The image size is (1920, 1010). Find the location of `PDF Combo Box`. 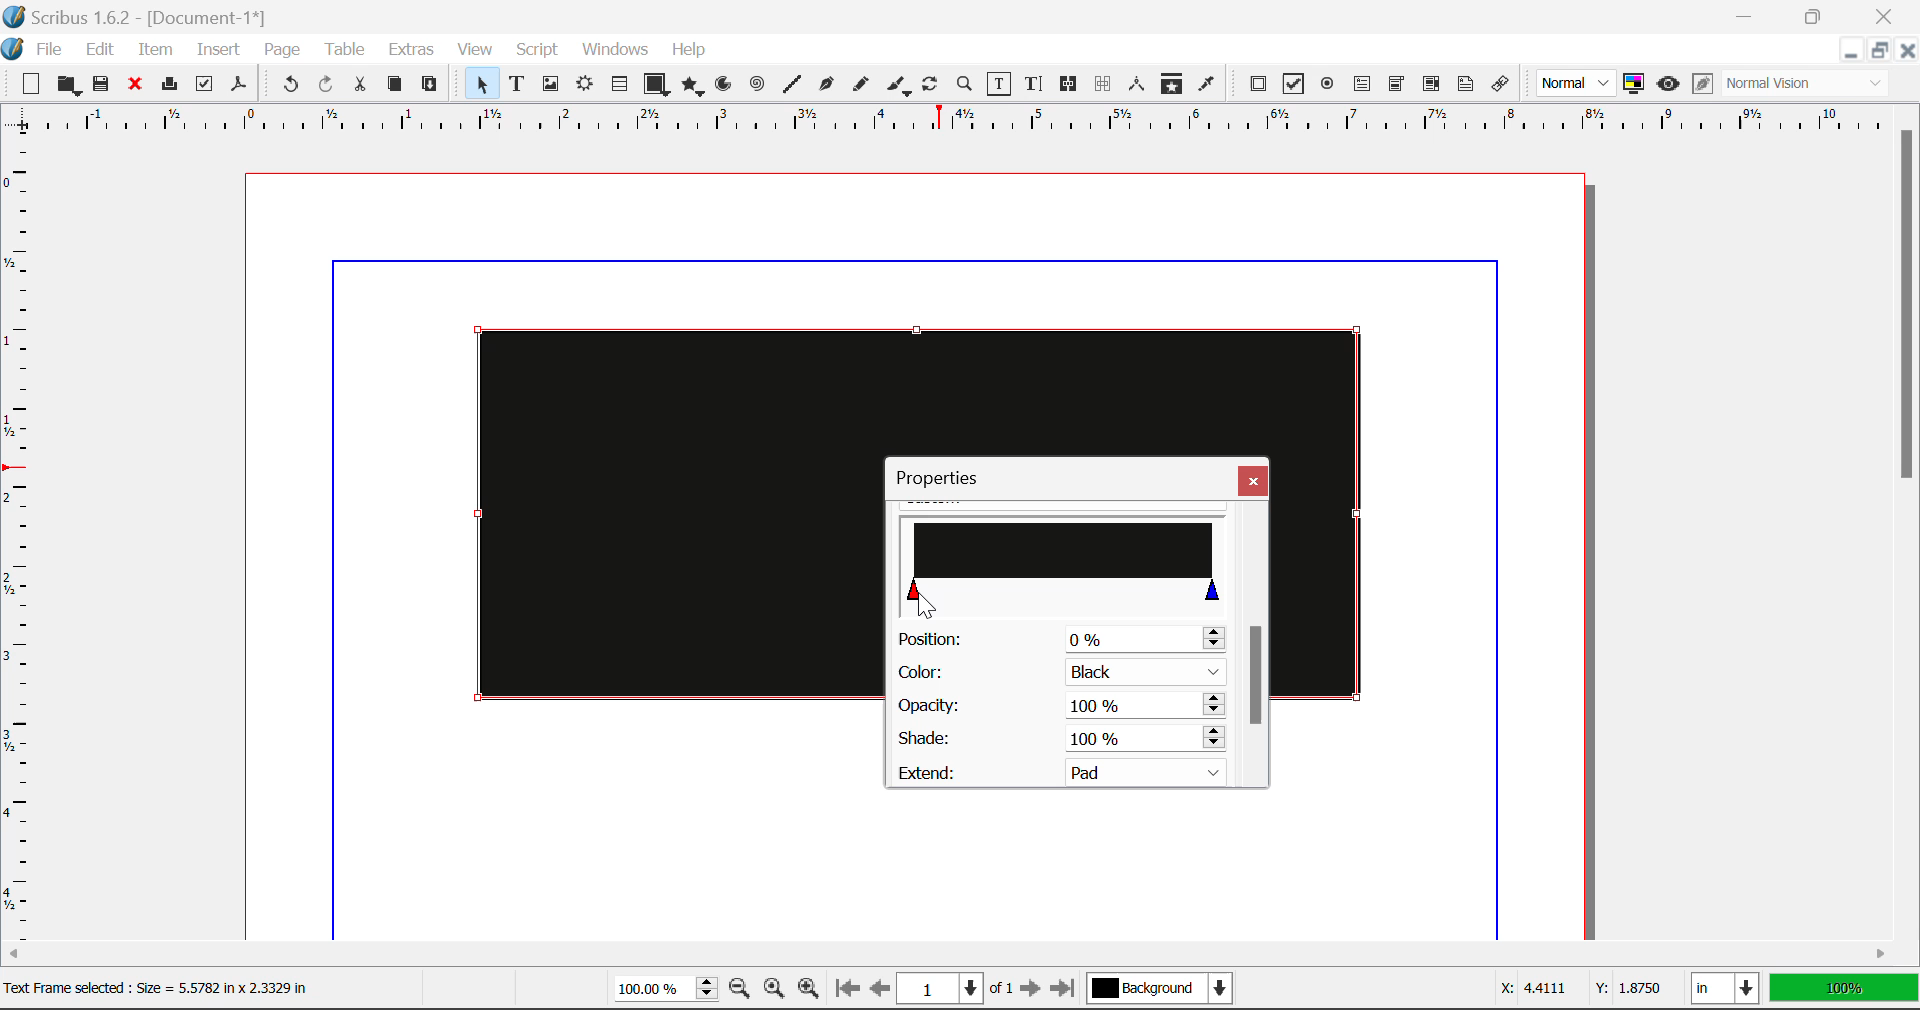

PDF Combo Box is located at coordinates (1396, 87).